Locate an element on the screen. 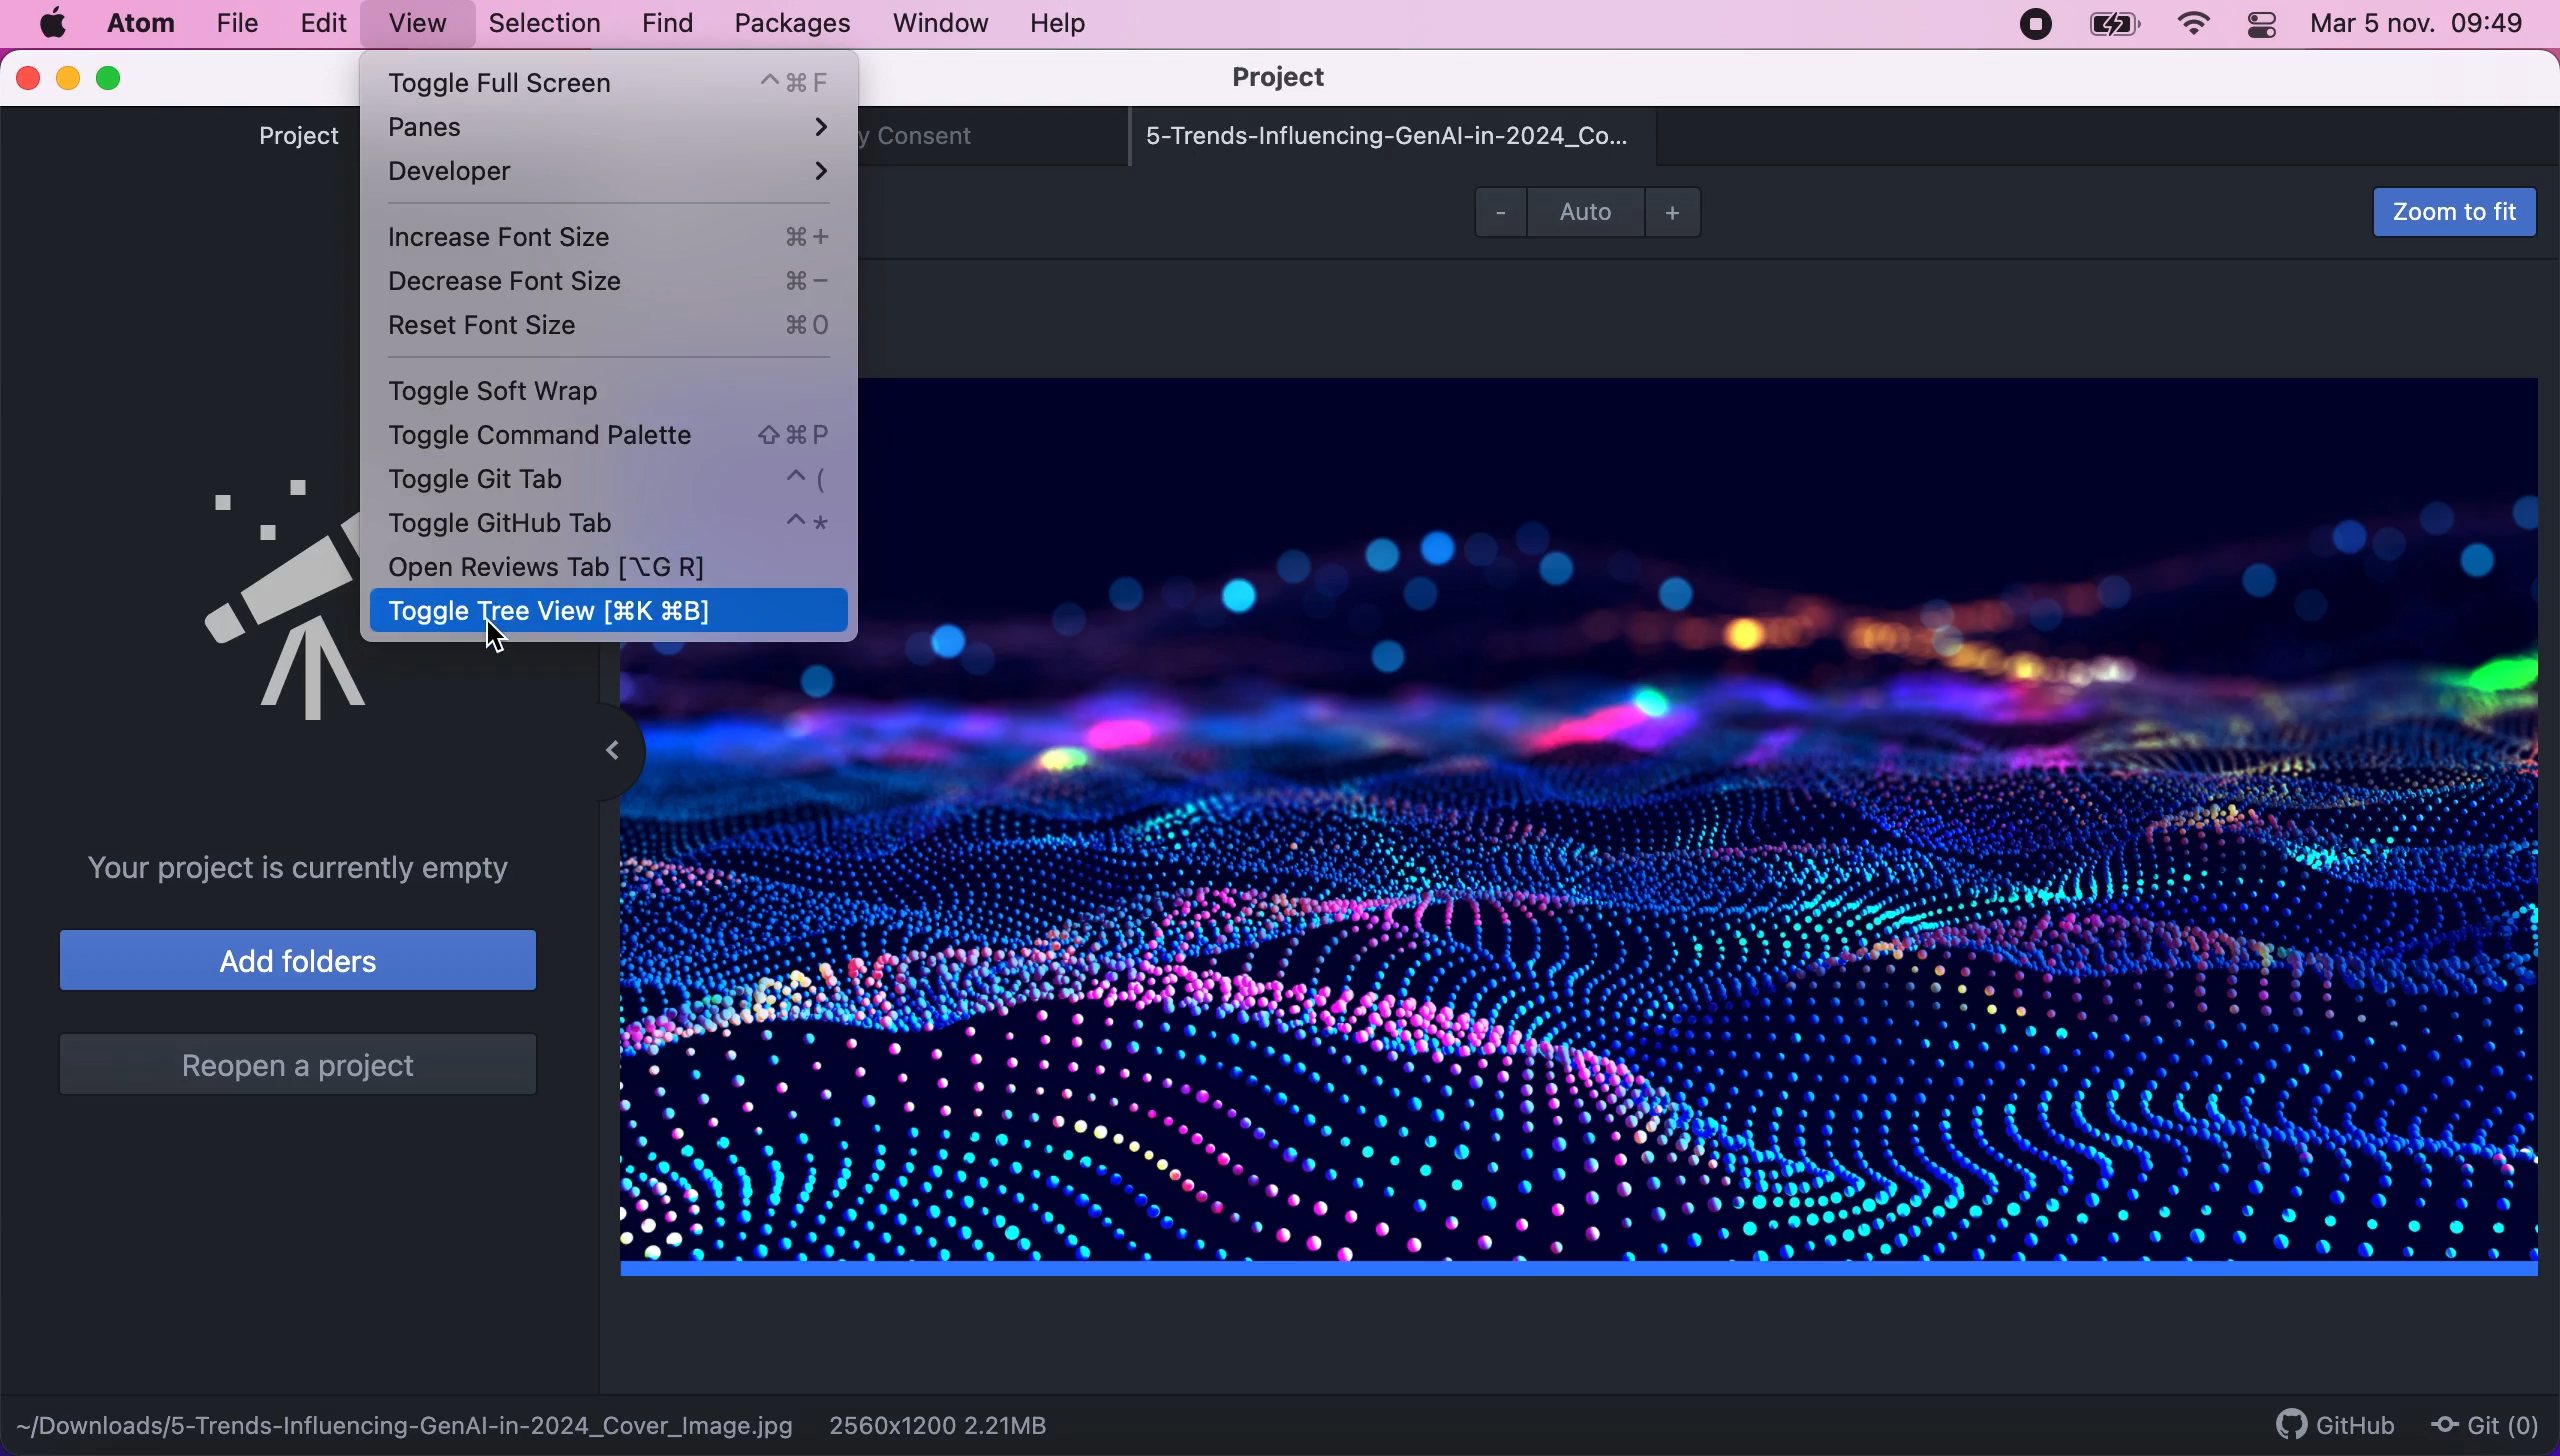  reopen a project is located at coordinates (306, 1066).